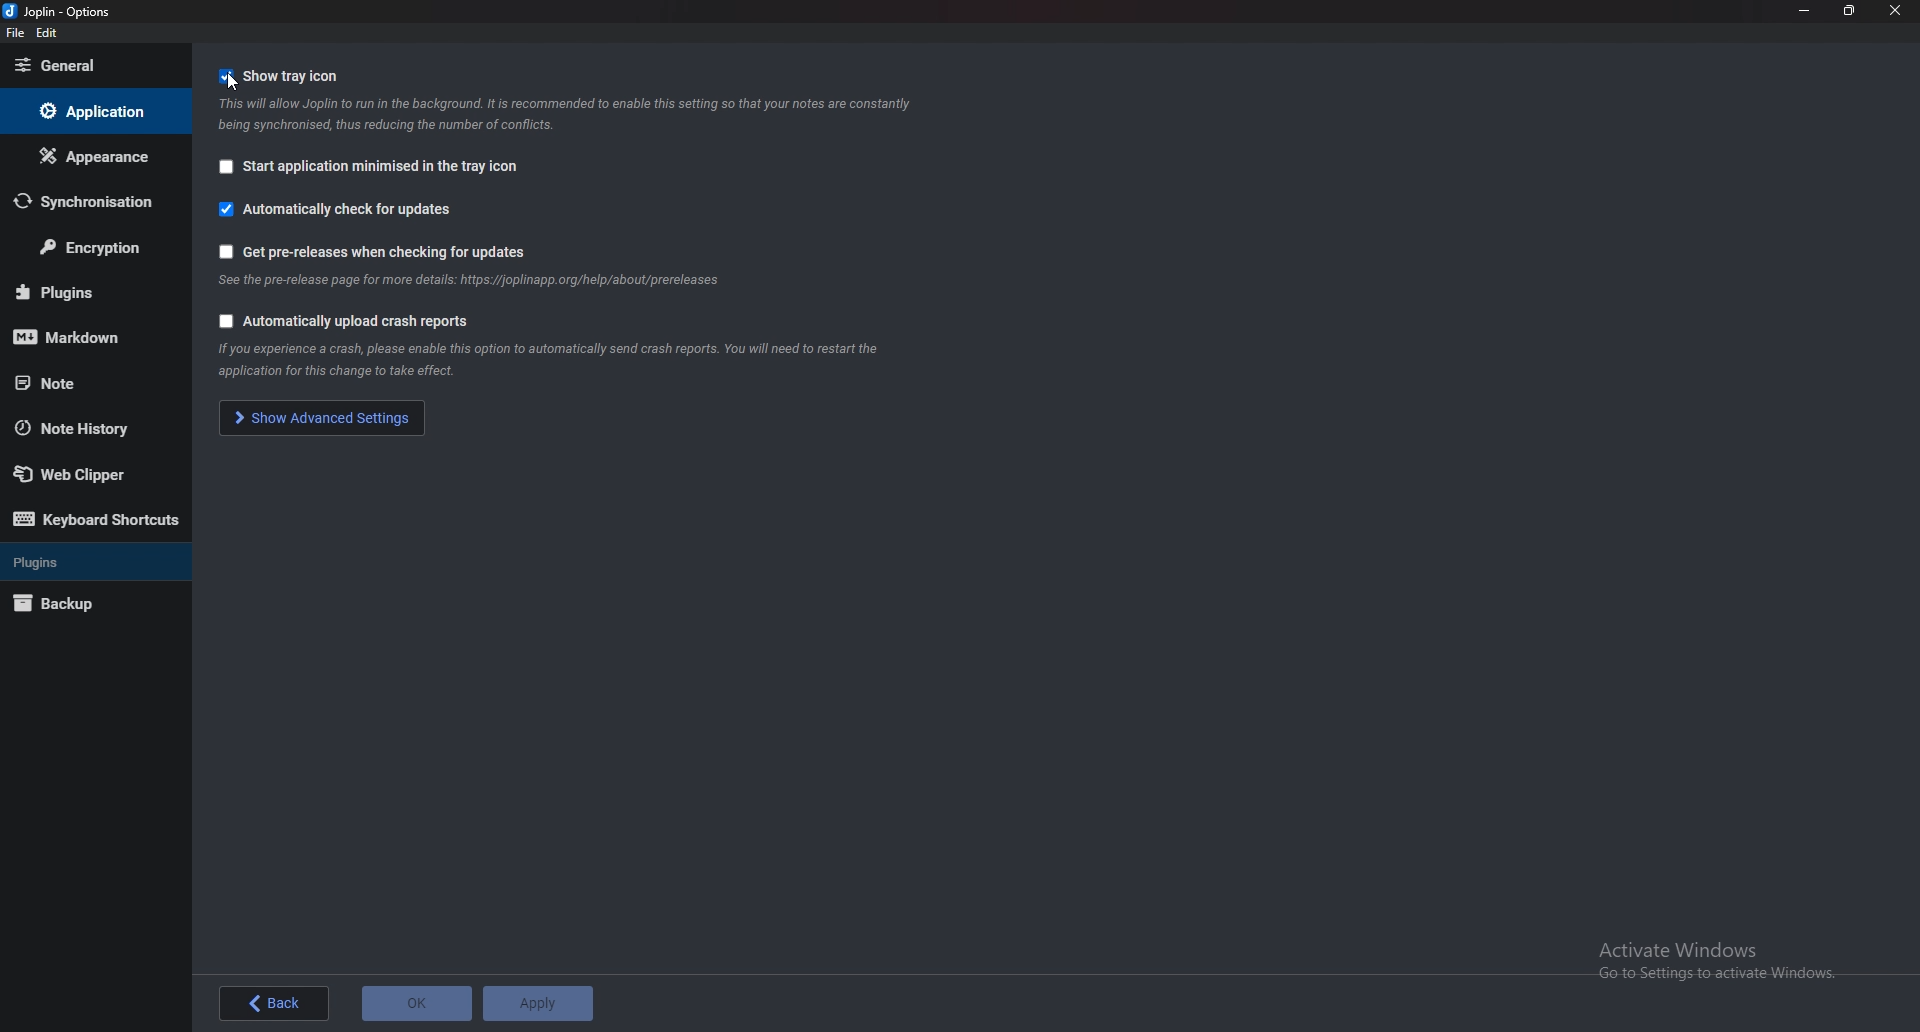 The height and width of the screenshot is (1032, 1920). What do you see at coordinates (225, 77) in the screenshot?
I see `Checkbox ` at bounding box center [225, 77].